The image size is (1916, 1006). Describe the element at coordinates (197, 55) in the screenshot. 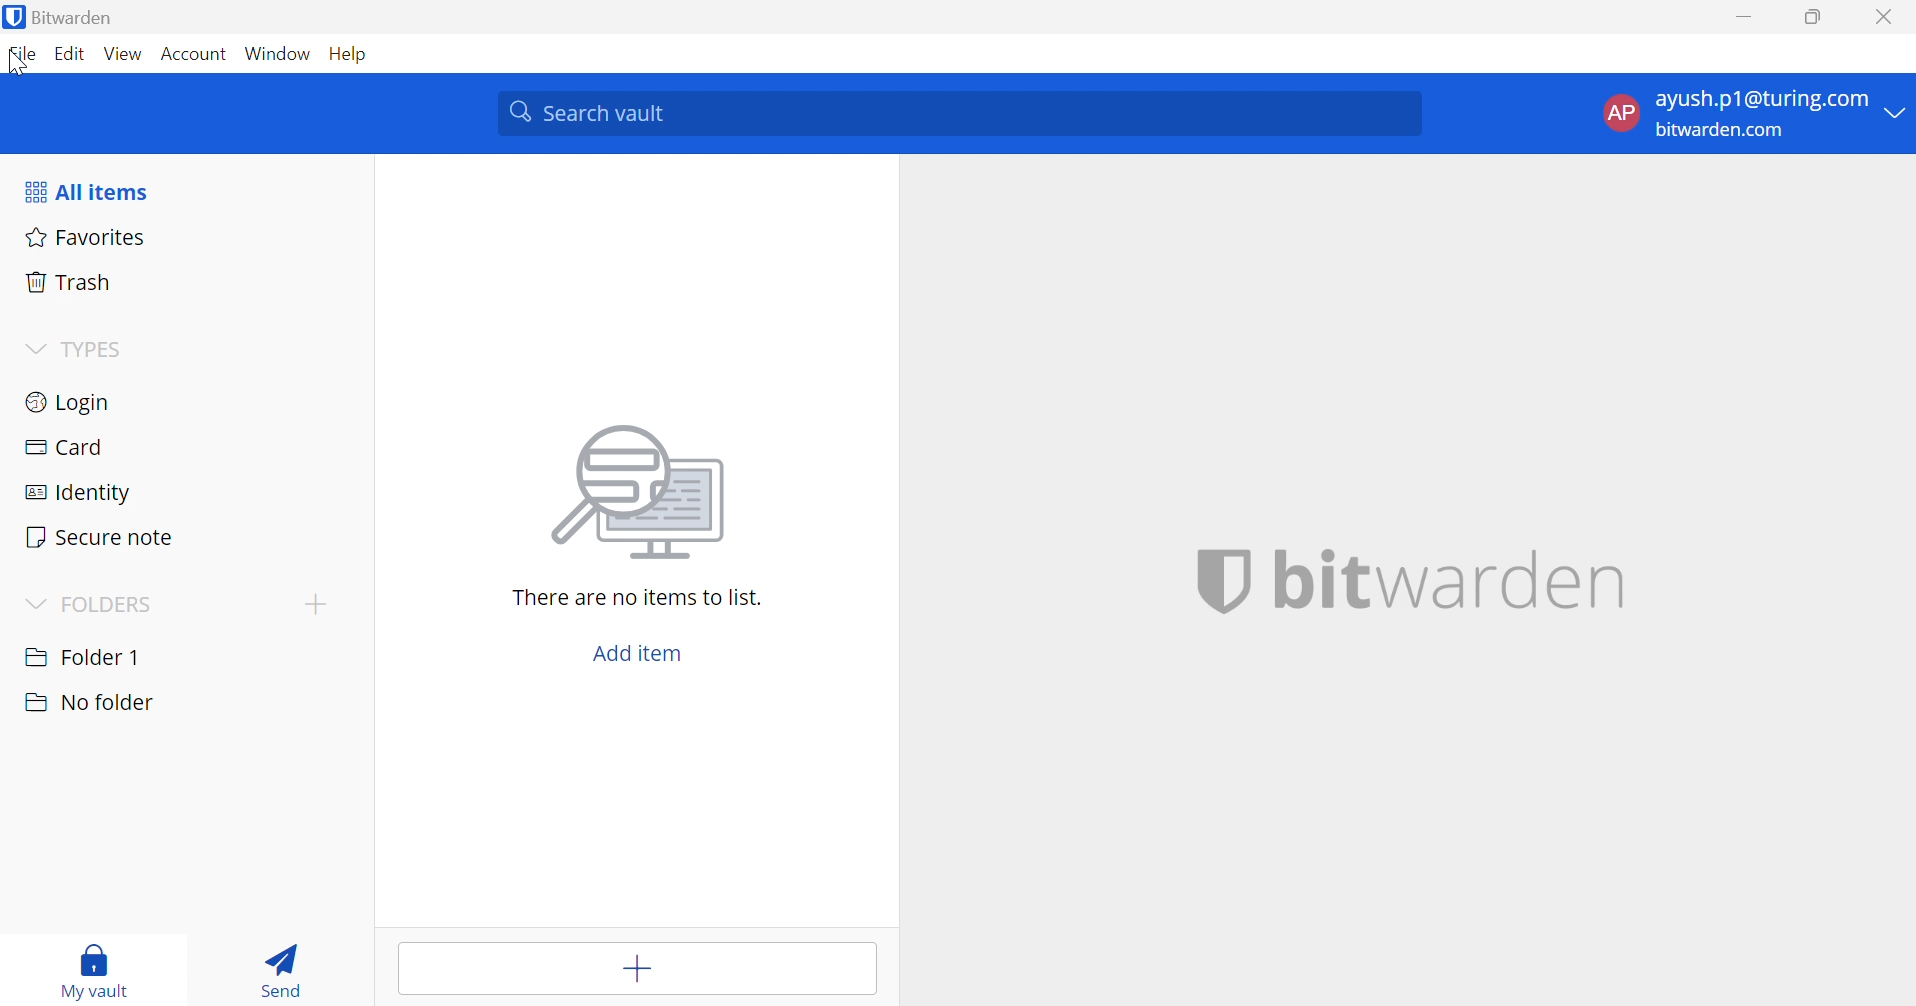

I see `Account` at that location.